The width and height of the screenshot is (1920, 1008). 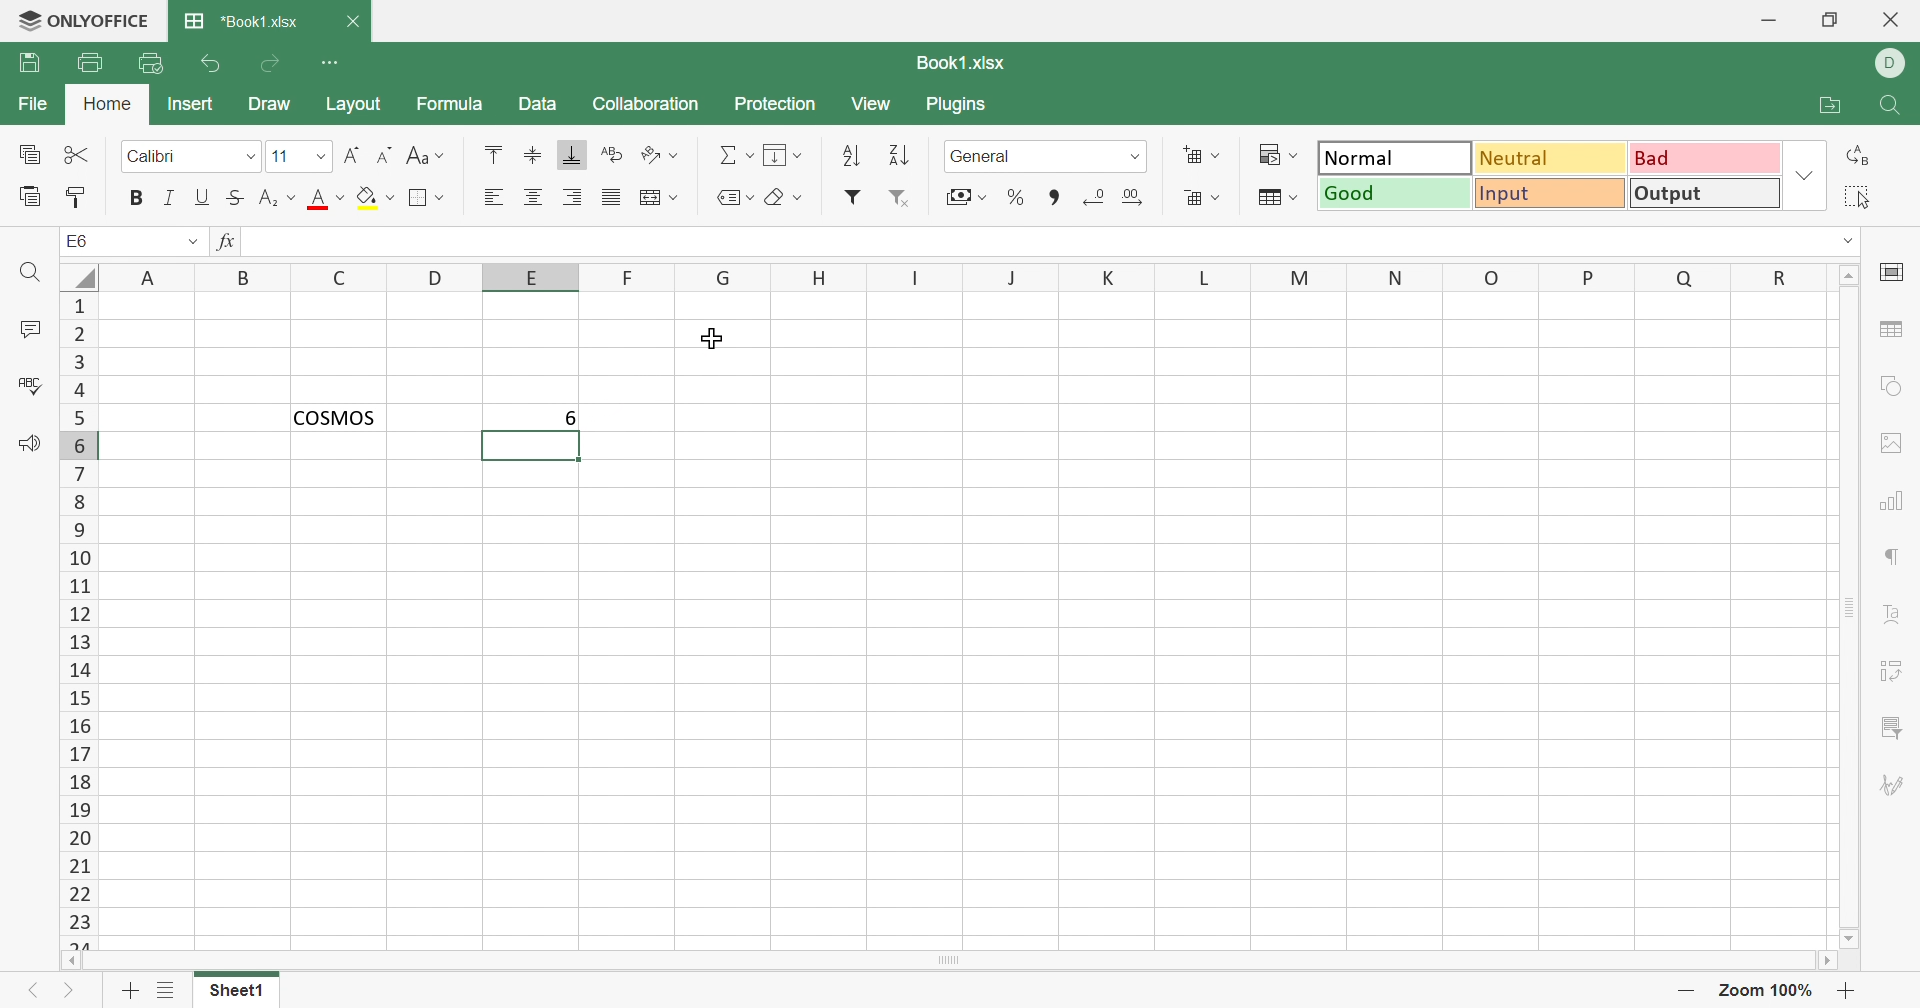 What do you see at coordinates (786, 199) in the screenshot?
I see `Clear` at bounding box center [786, 199].